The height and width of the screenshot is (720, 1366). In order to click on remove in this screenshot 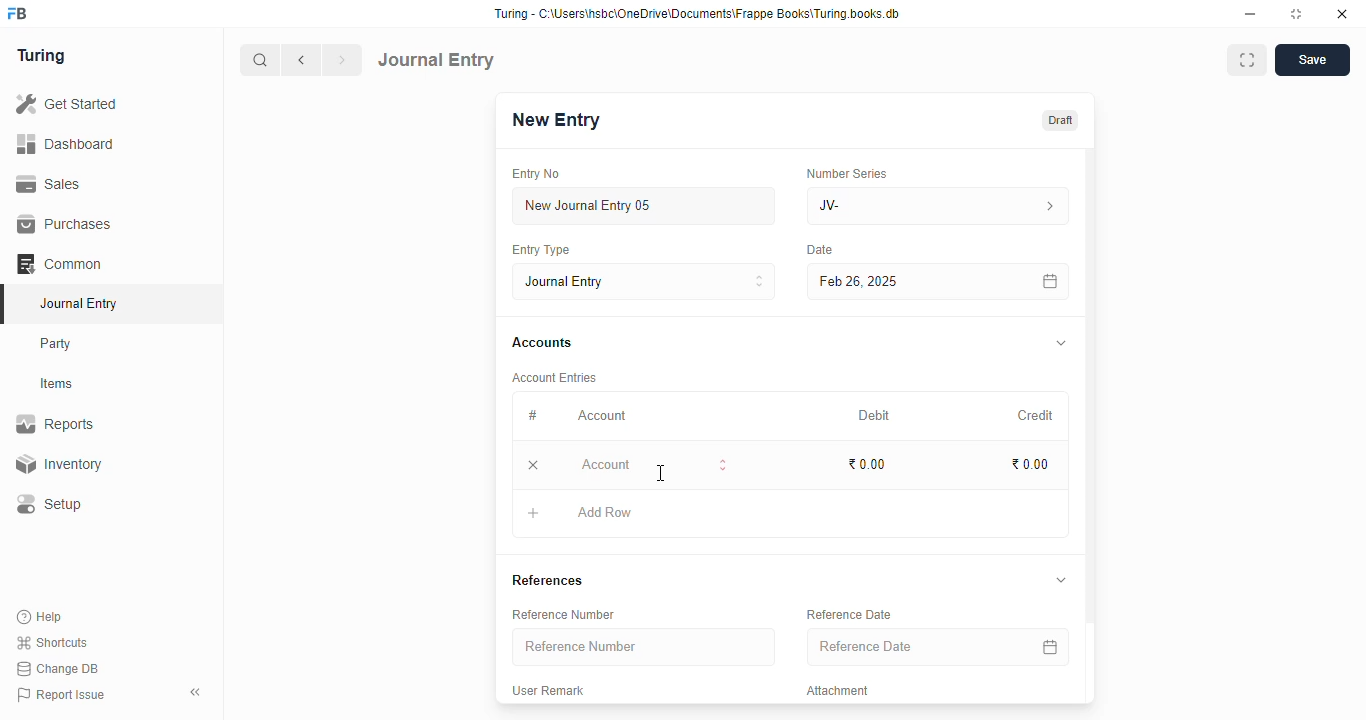, I will do `click(535, 466)`.